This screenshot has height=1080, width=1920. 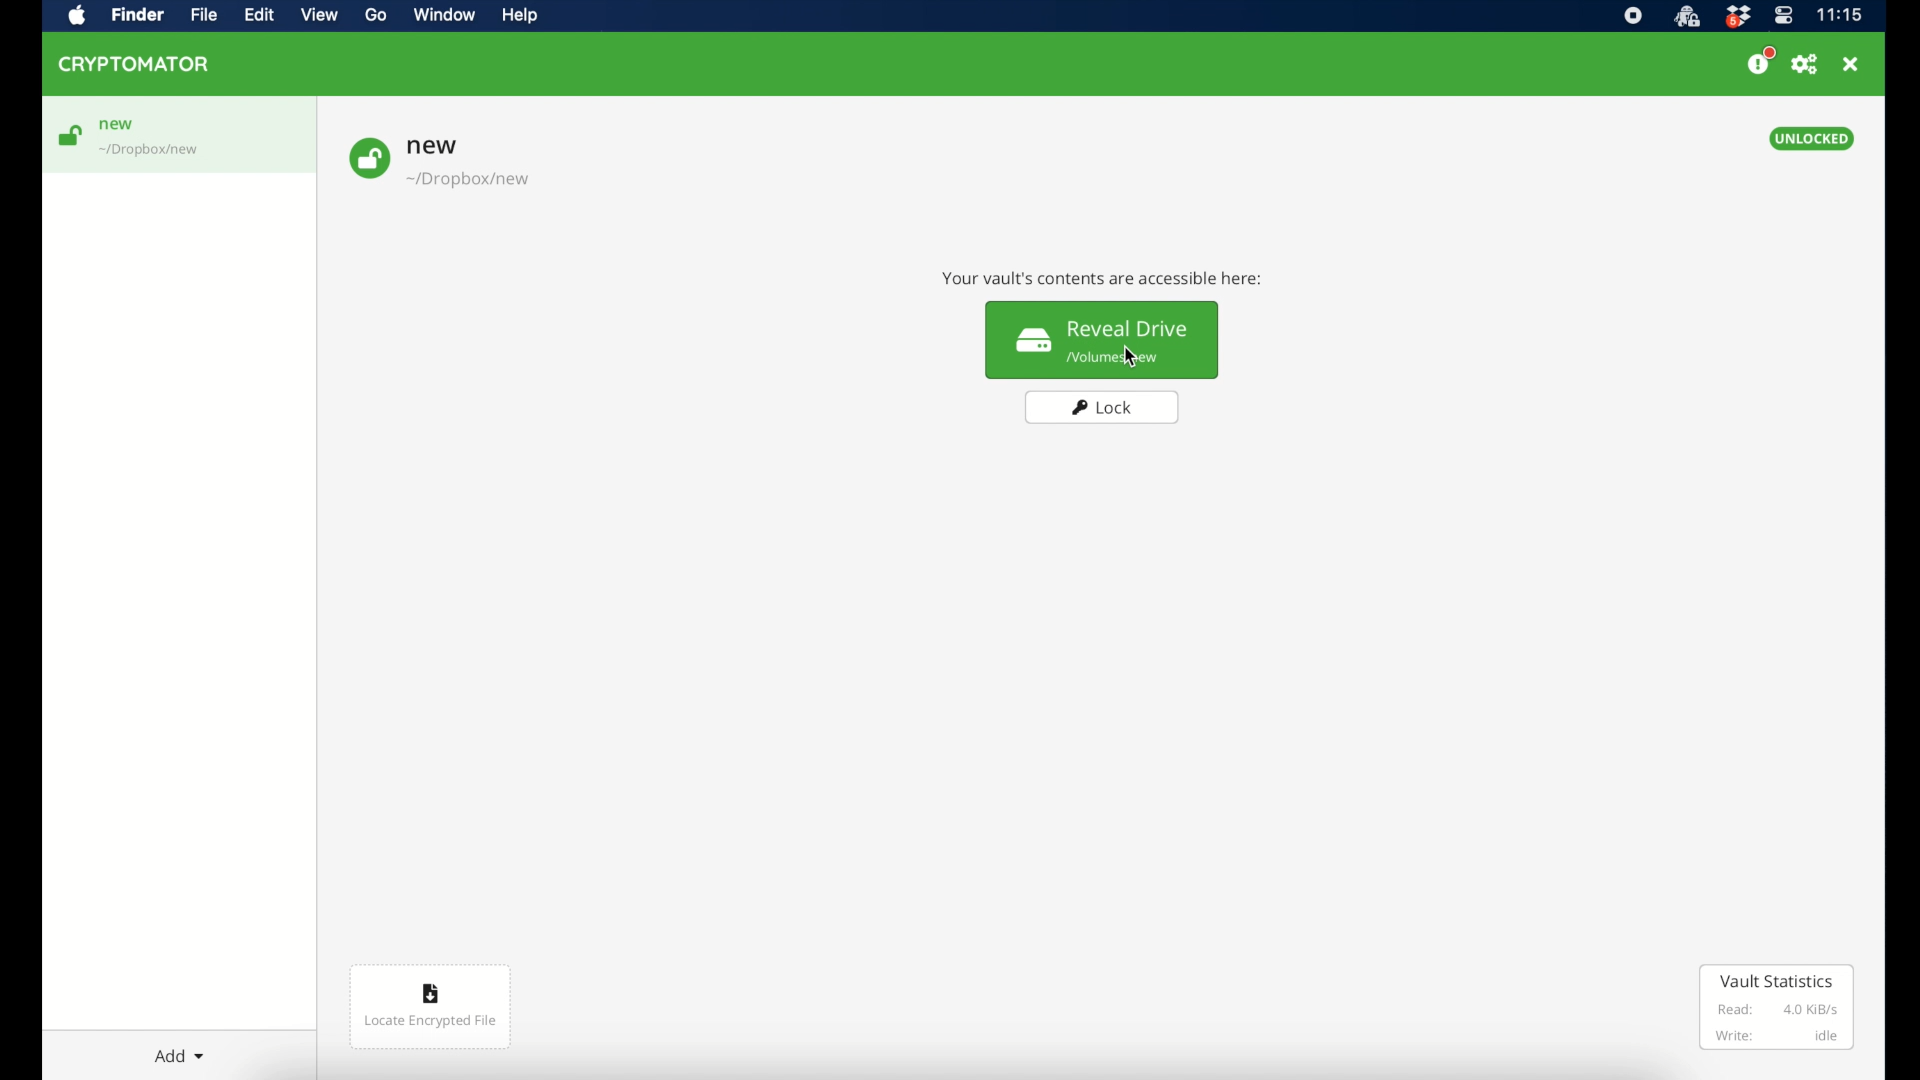 What do you see at coordinates (369, 159) in the screenshot?
I see `unlock` at bounding box center [369, 159].